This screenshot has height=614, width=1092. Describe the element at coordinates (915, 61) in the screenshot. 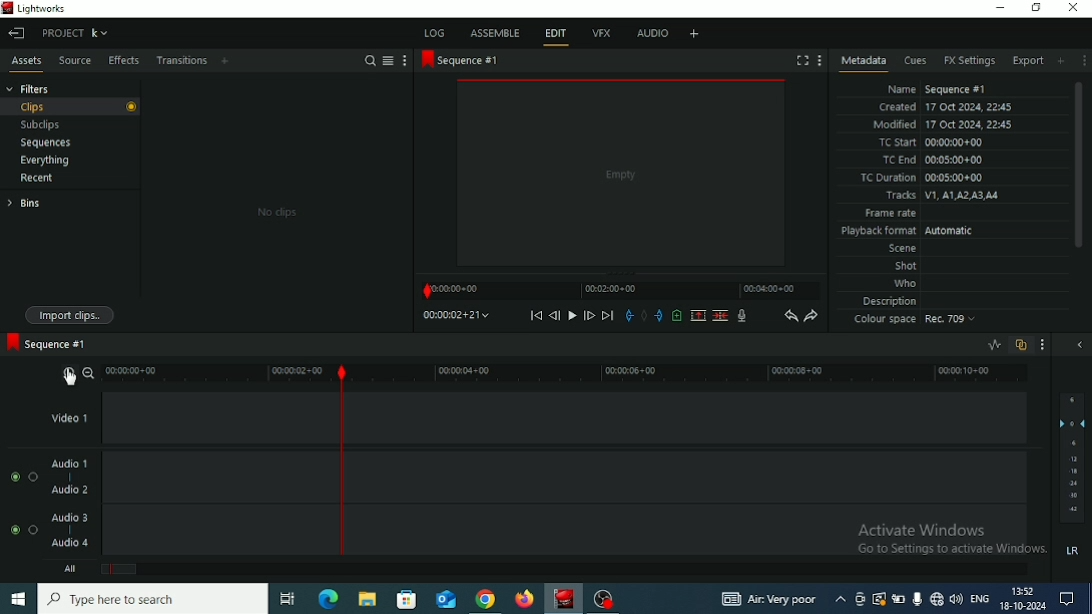

I see `Cues` at that location.